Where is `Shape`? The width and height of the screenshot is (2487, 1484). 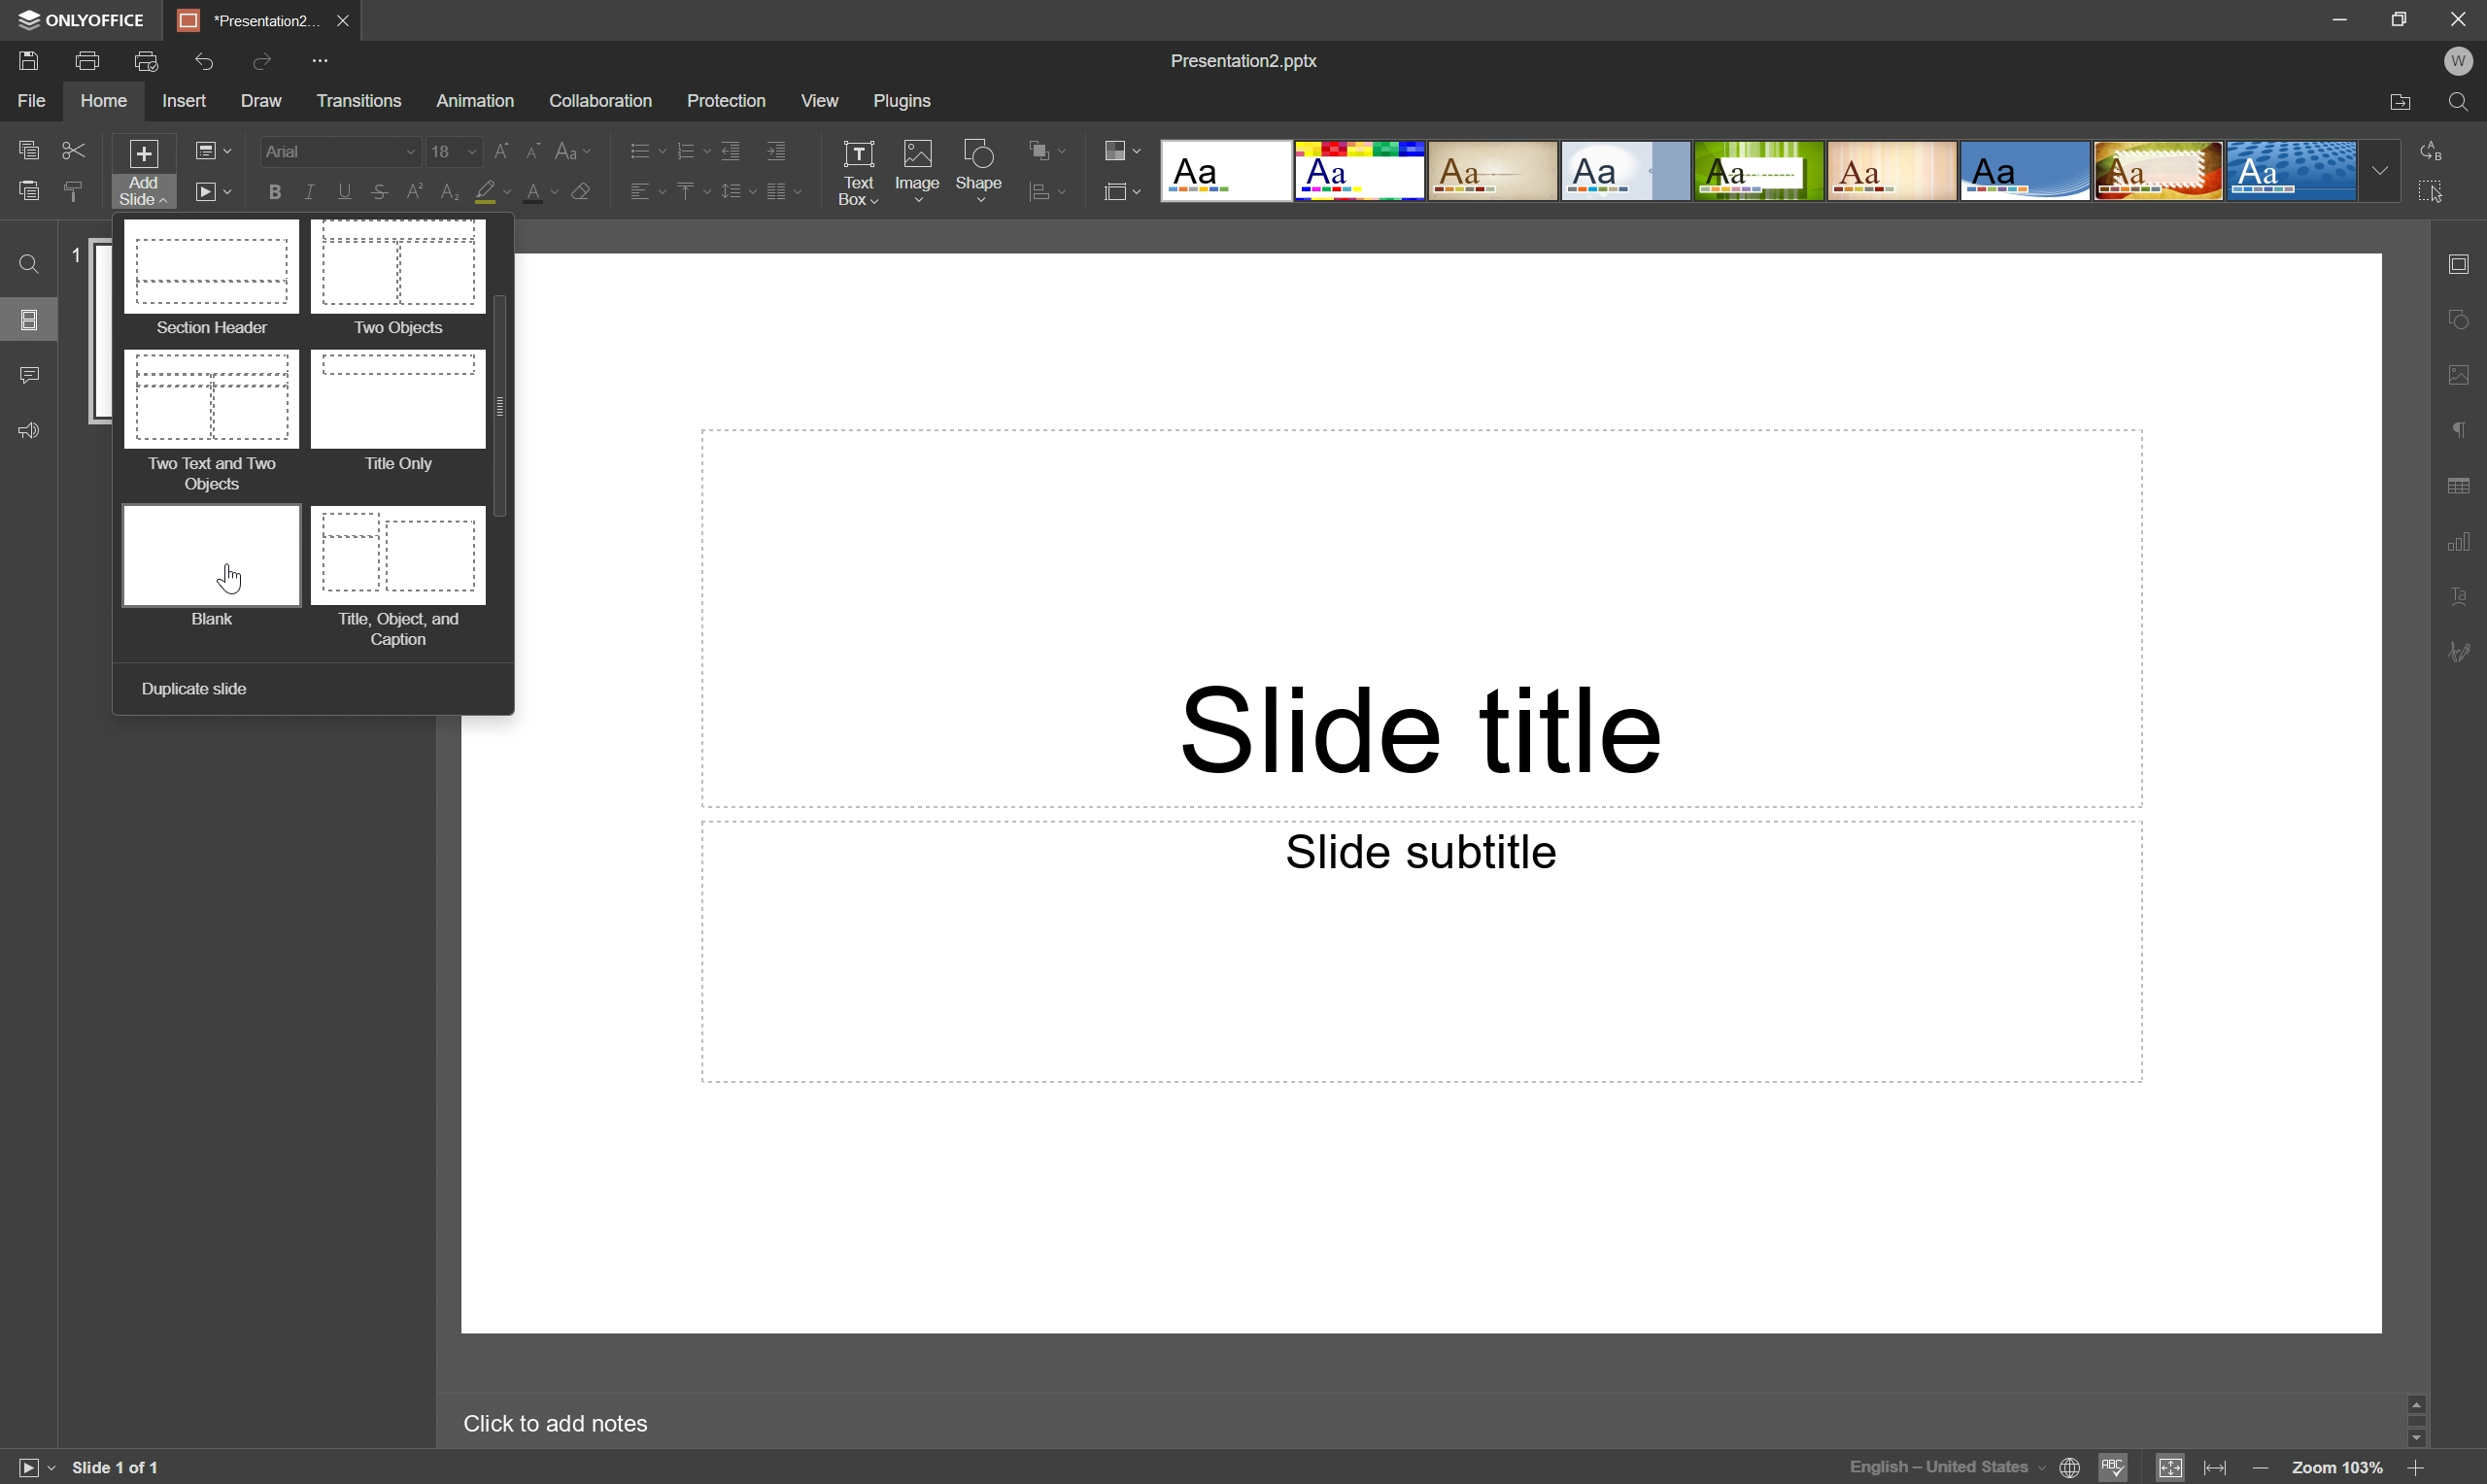
Shape is located at coordinates (984, 170).